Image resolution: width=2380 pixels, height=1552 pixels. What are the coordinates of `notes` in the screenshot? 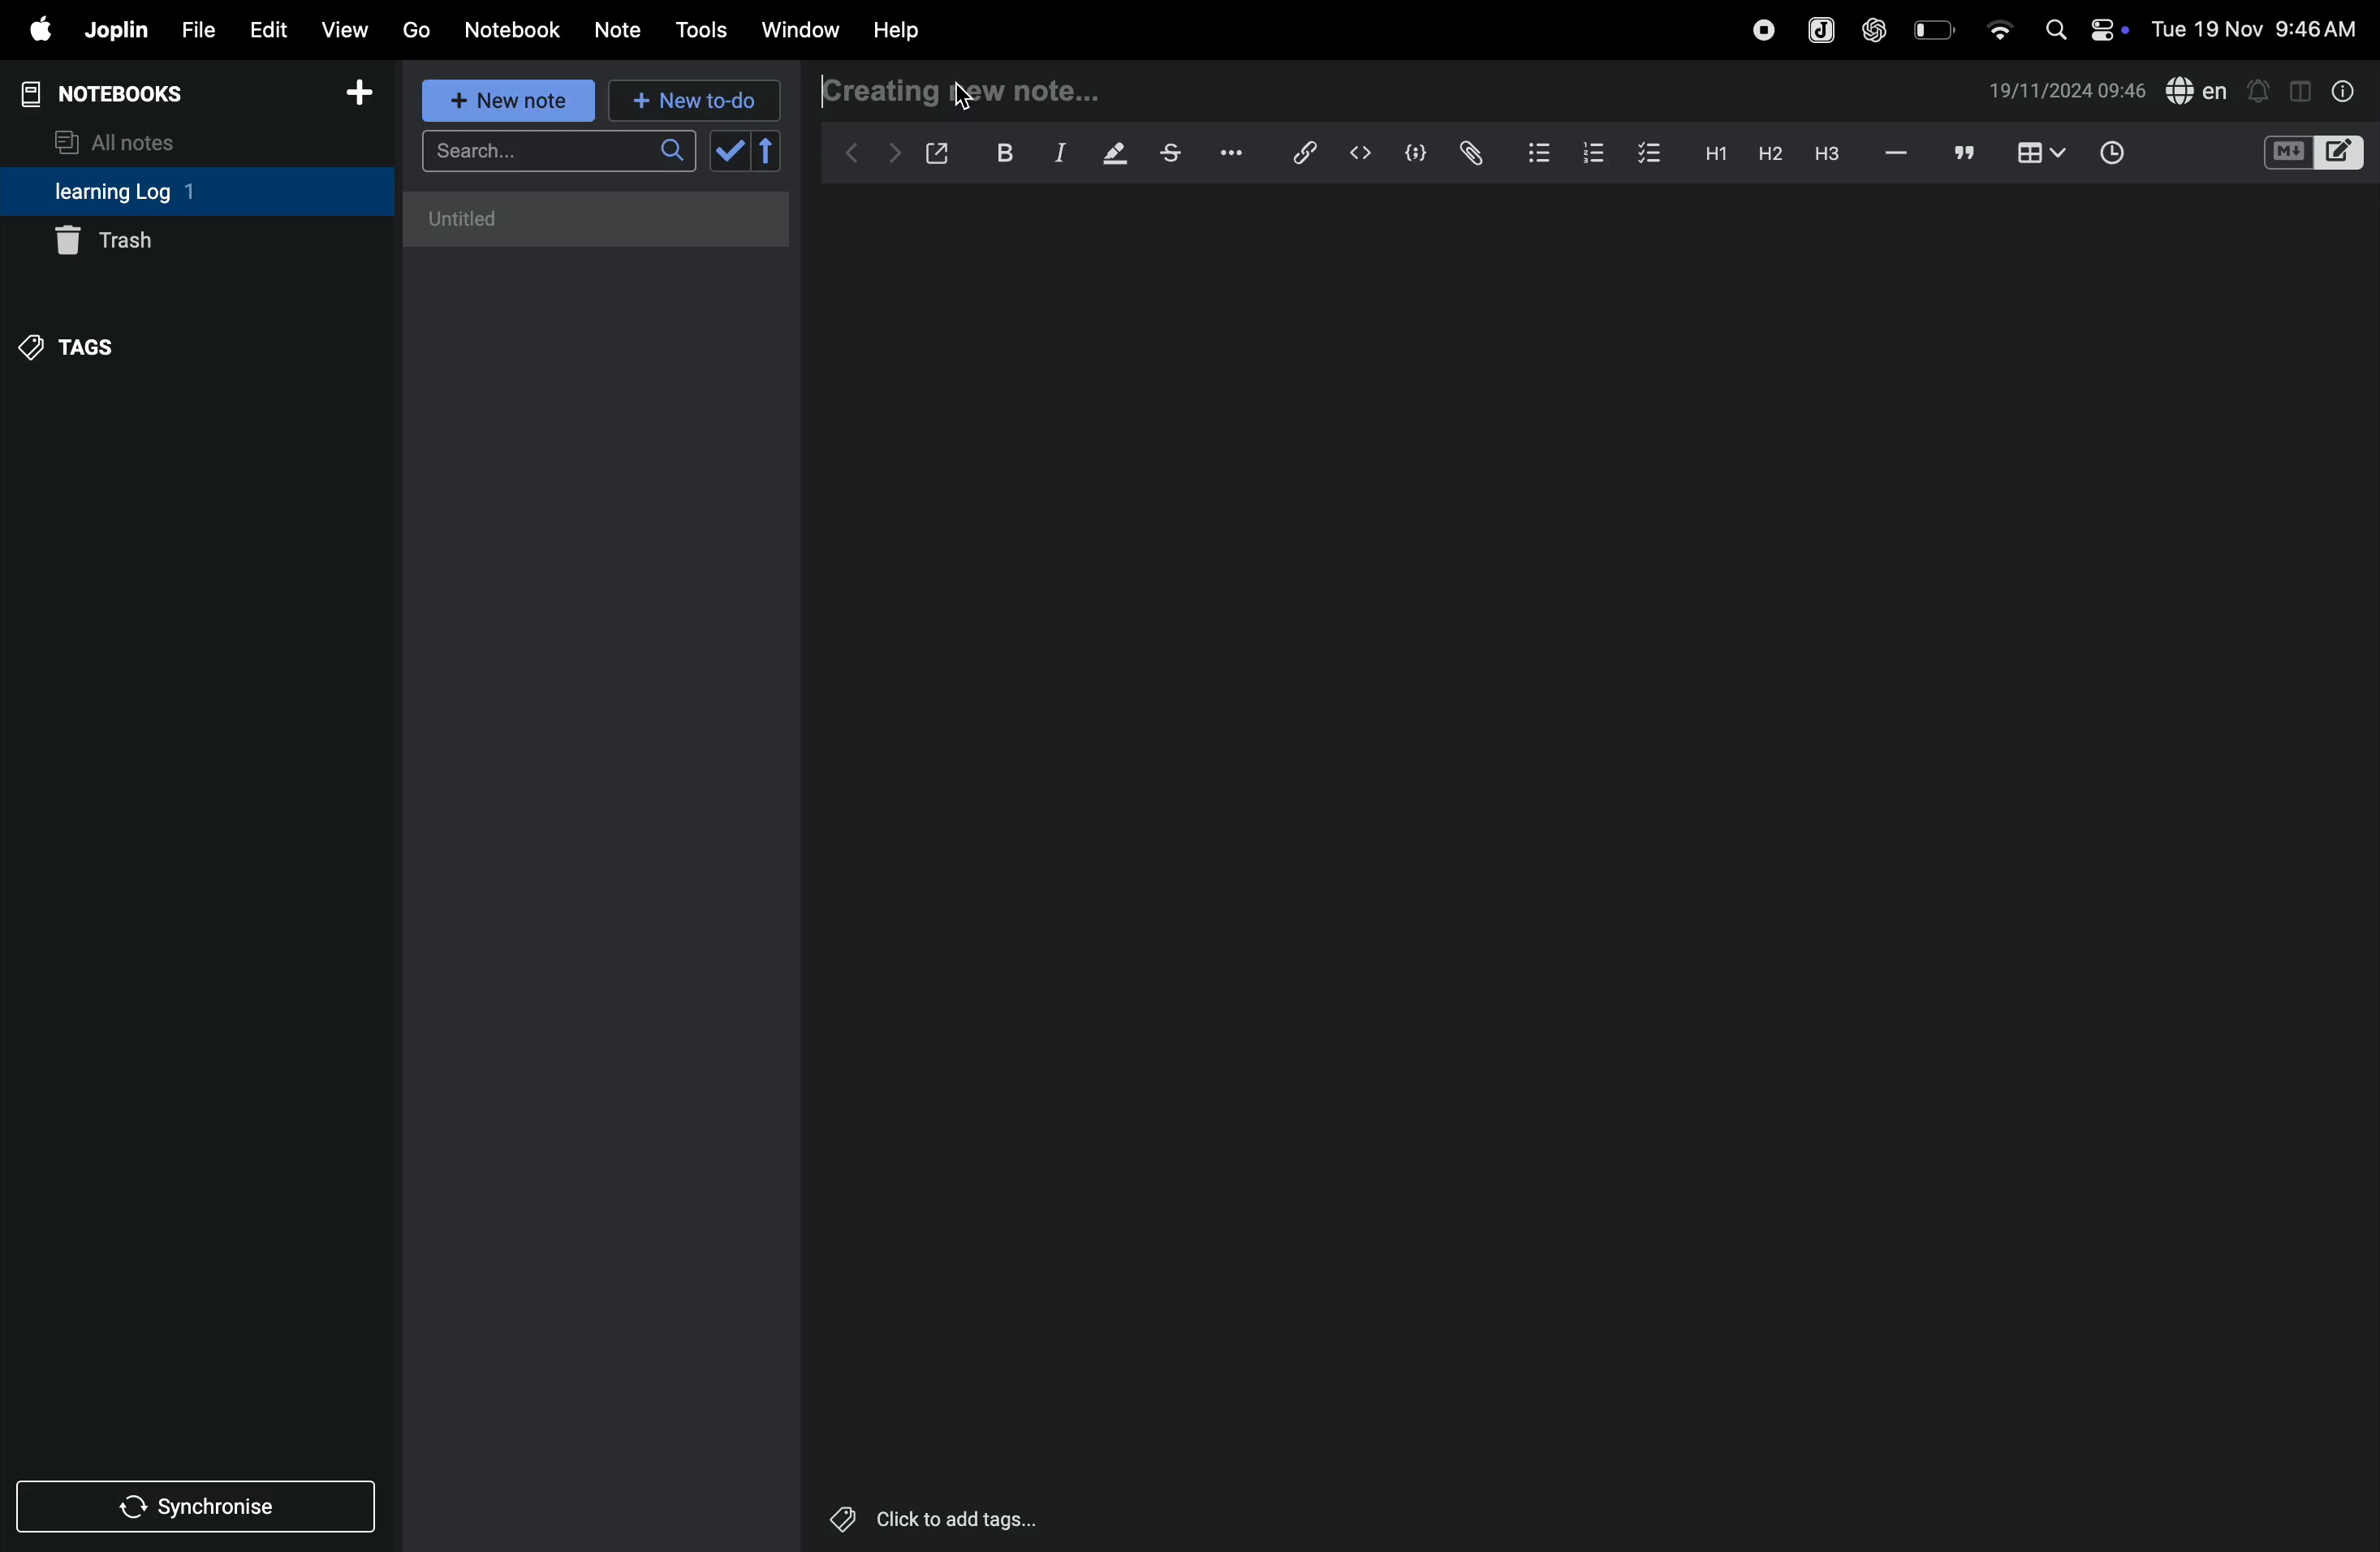 It's located at (619, 31).